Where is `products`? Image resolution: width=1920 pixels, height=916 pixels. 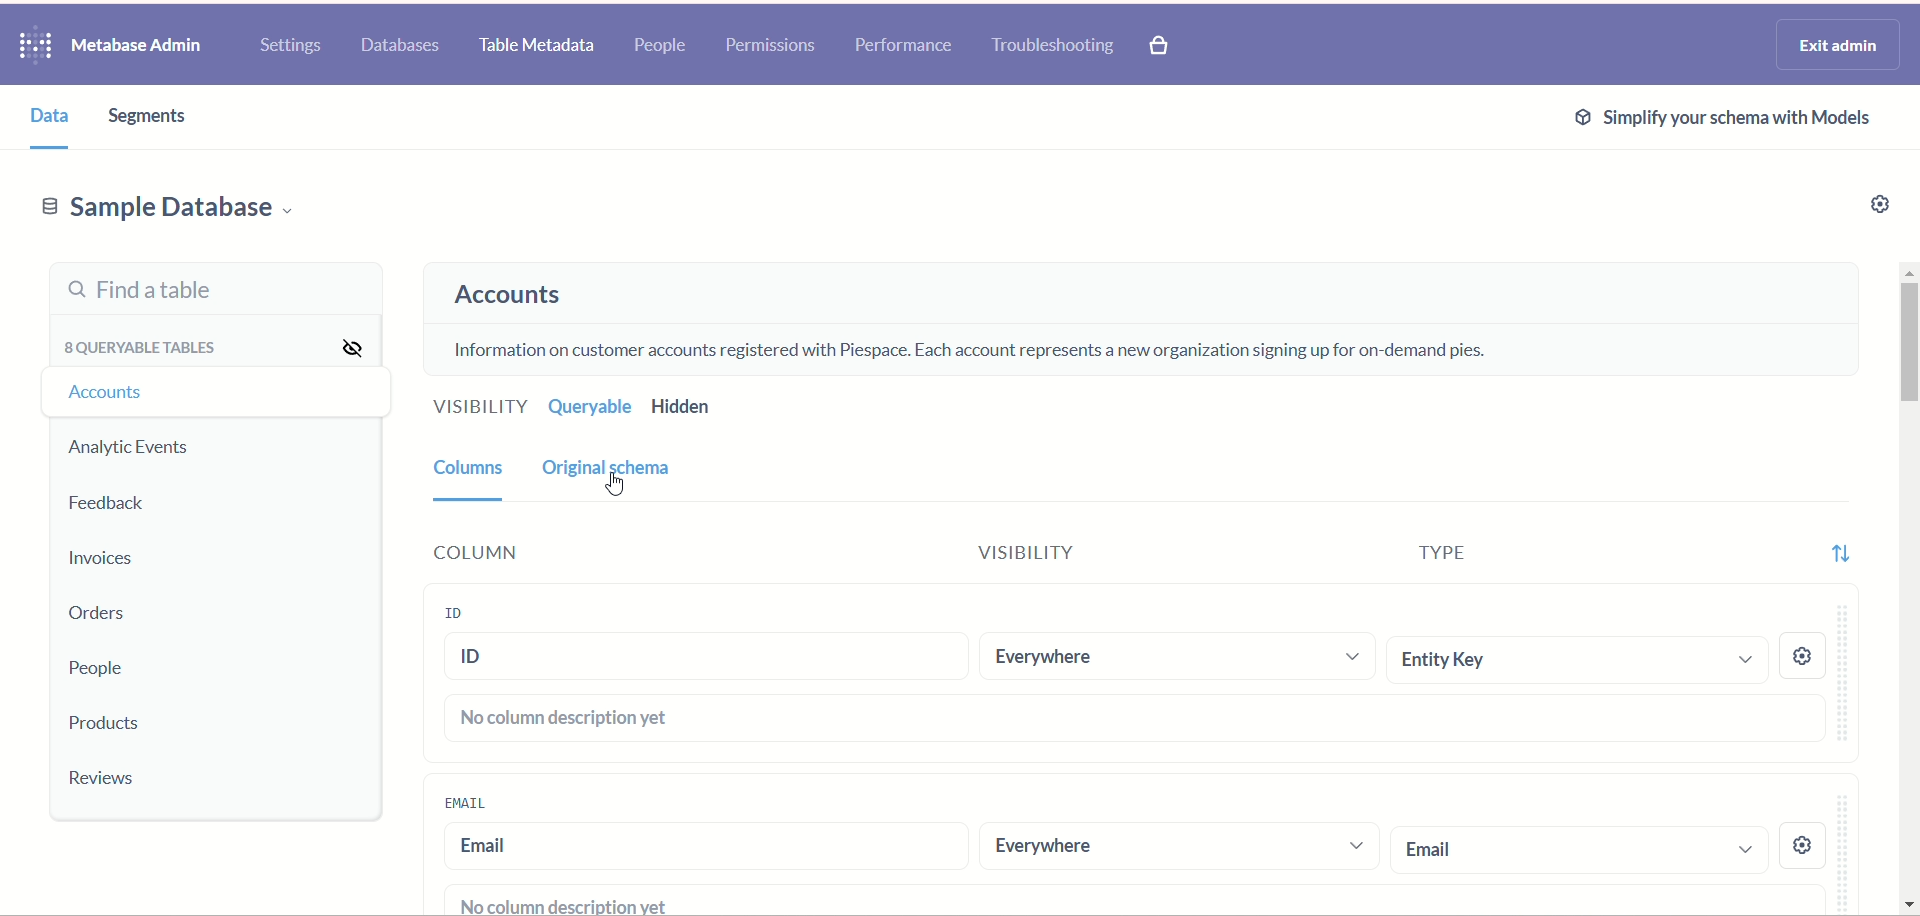 products is located at coordinates (105, 725).